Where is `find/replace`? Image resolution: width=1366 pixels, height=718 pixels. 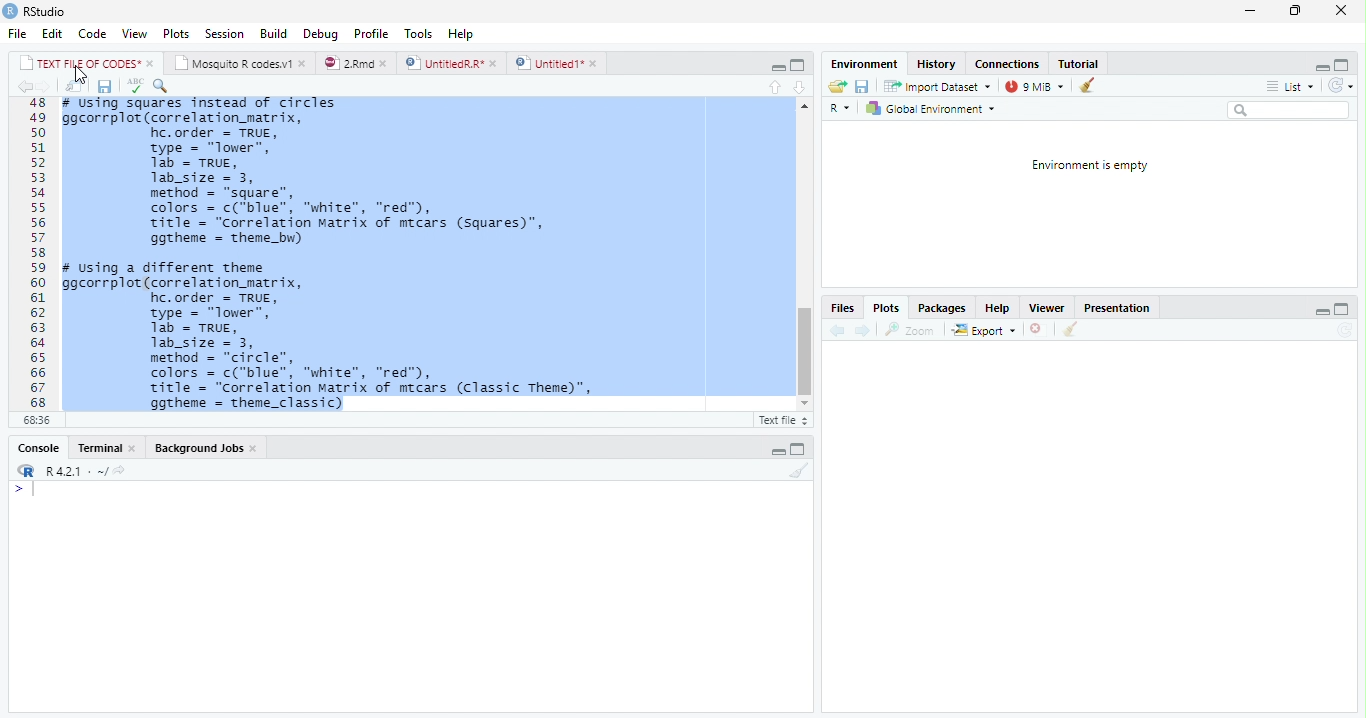 find/replace is located at coordinates (165, 86).